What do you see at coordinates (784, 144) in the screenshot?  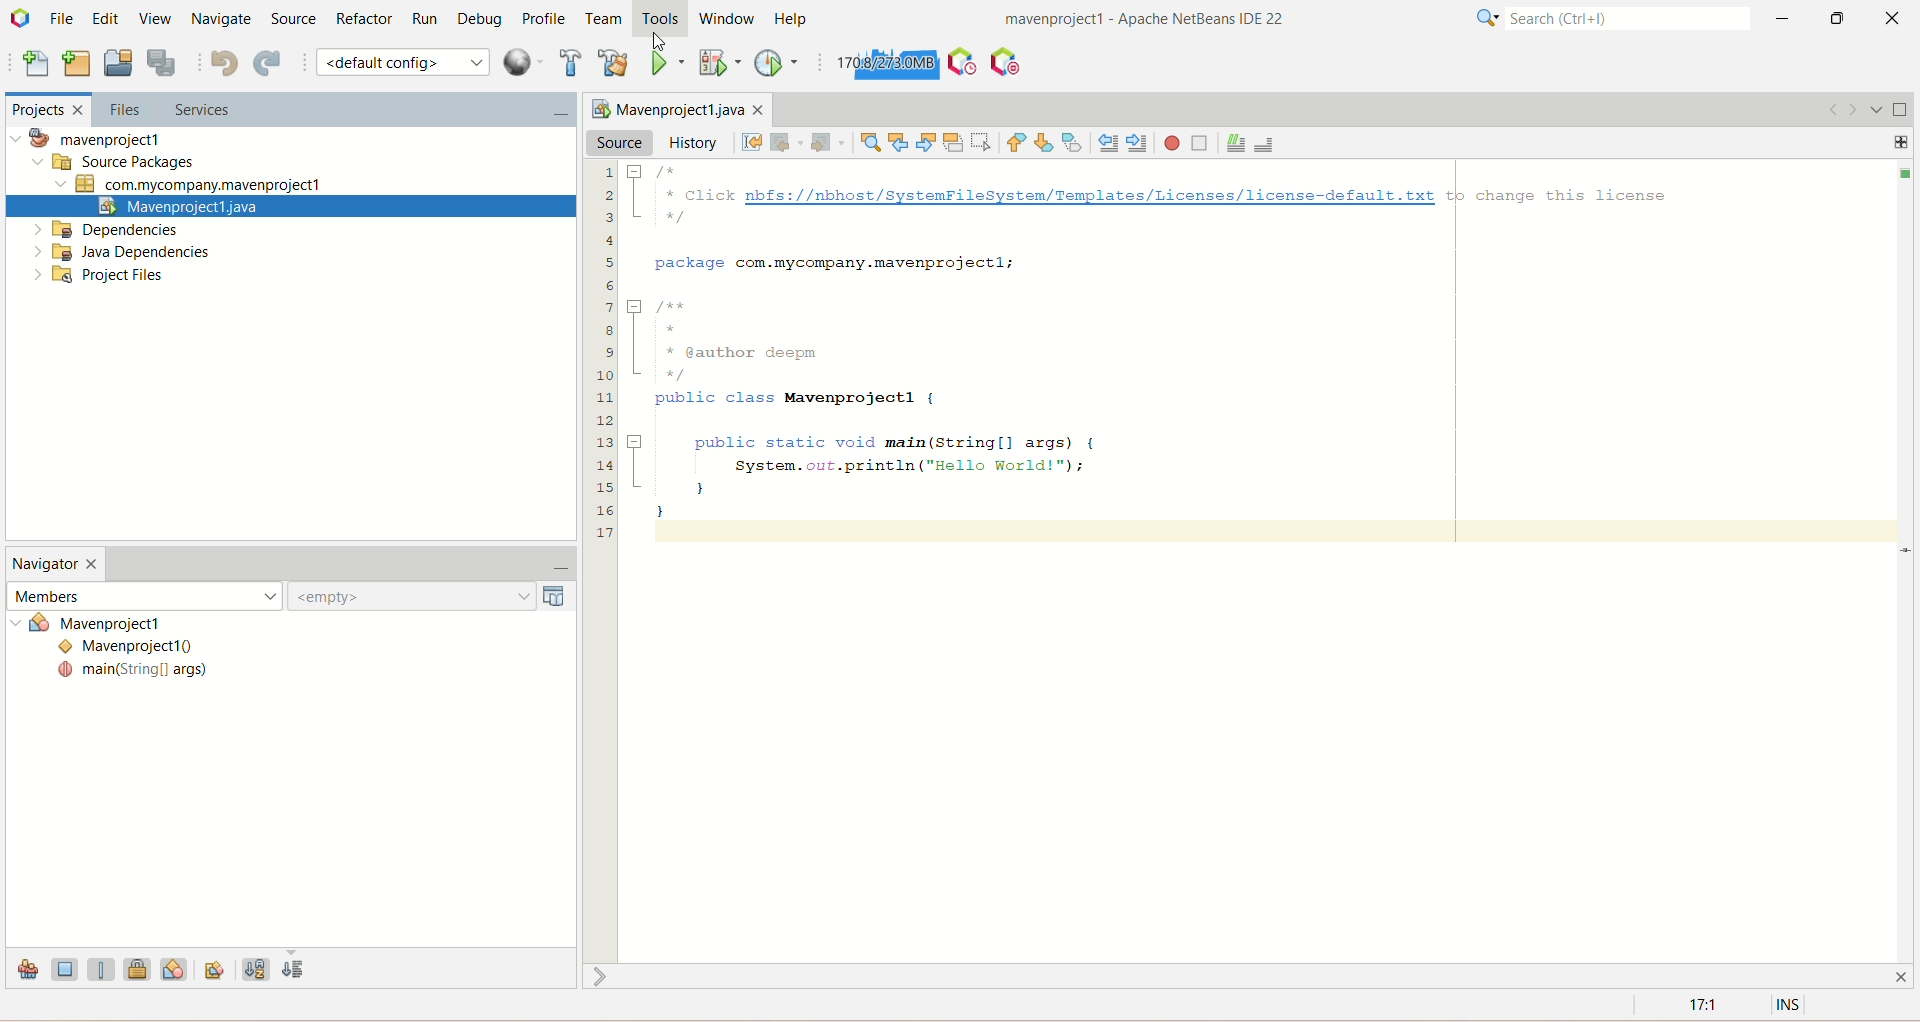 I see `back` at bounding box center [784, 144].